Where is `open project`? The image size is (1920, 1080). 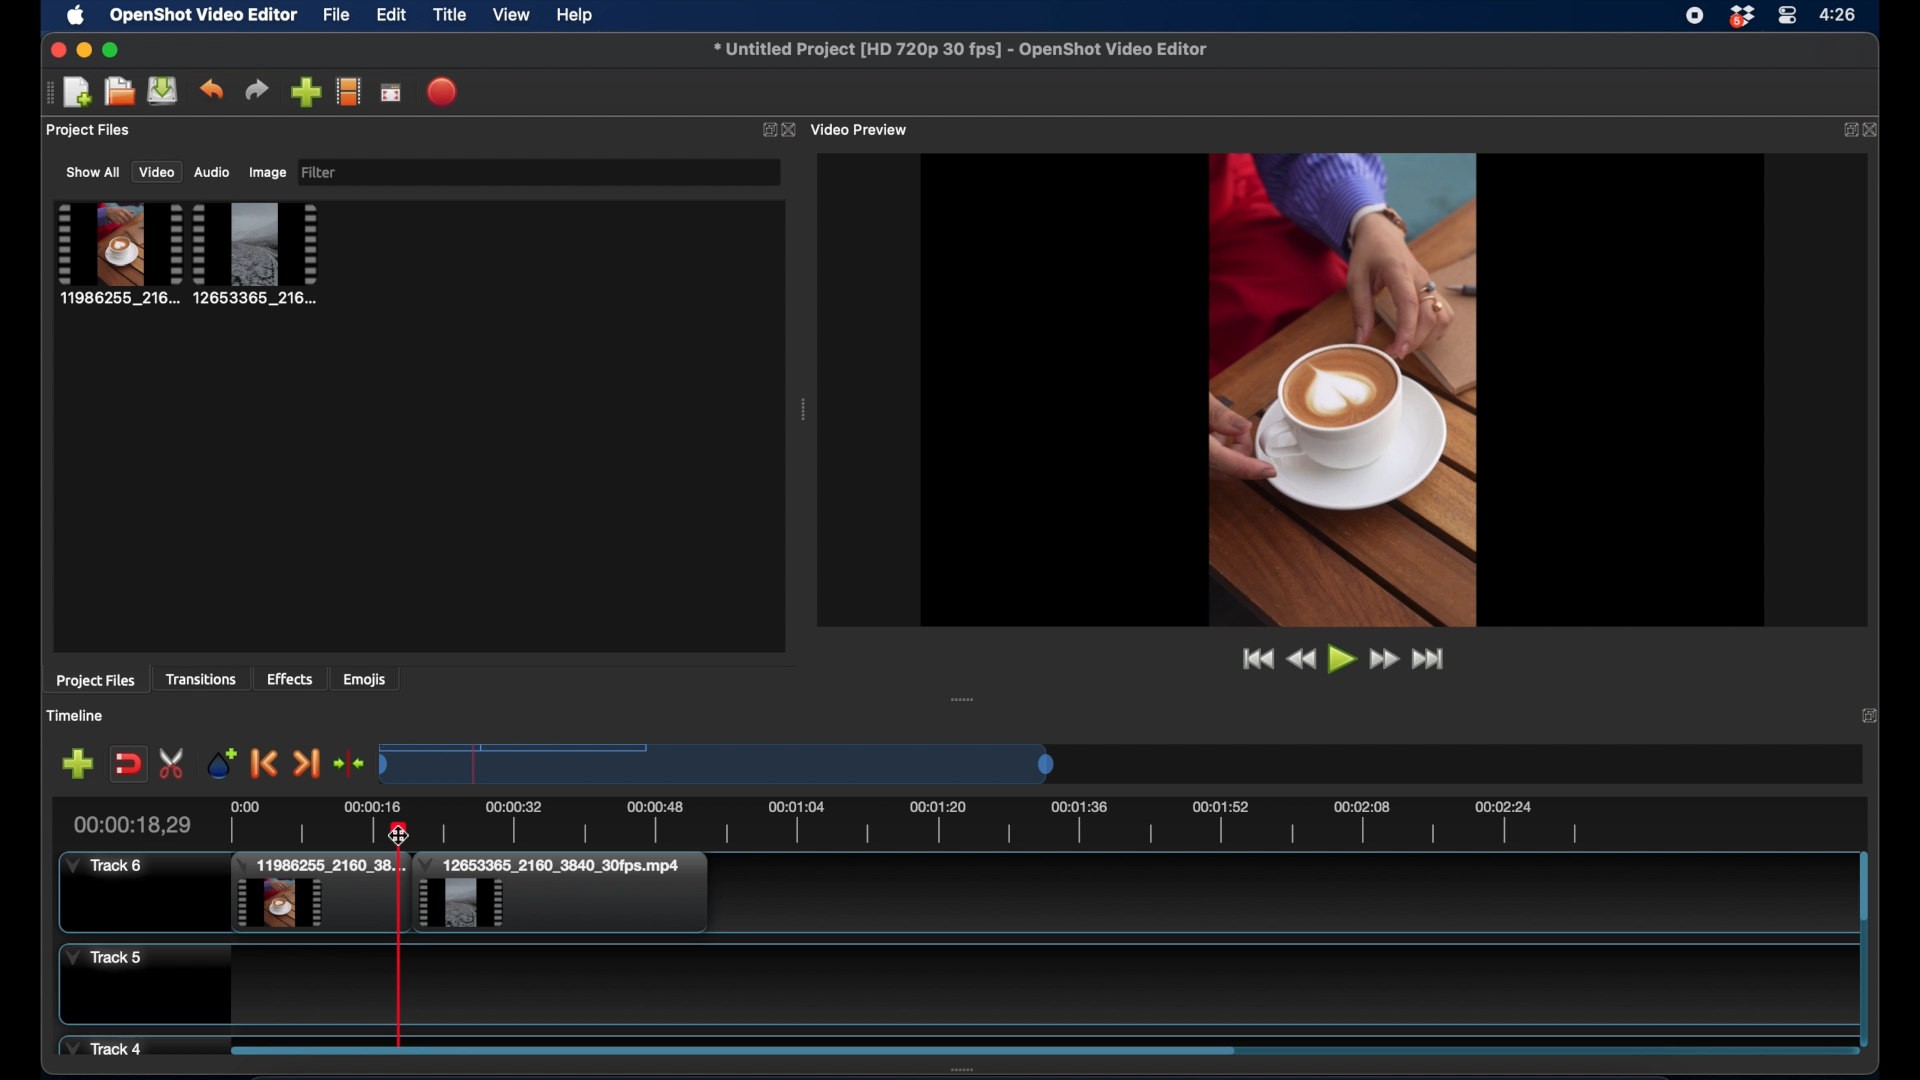
open project is located at coordinates (117, 92).